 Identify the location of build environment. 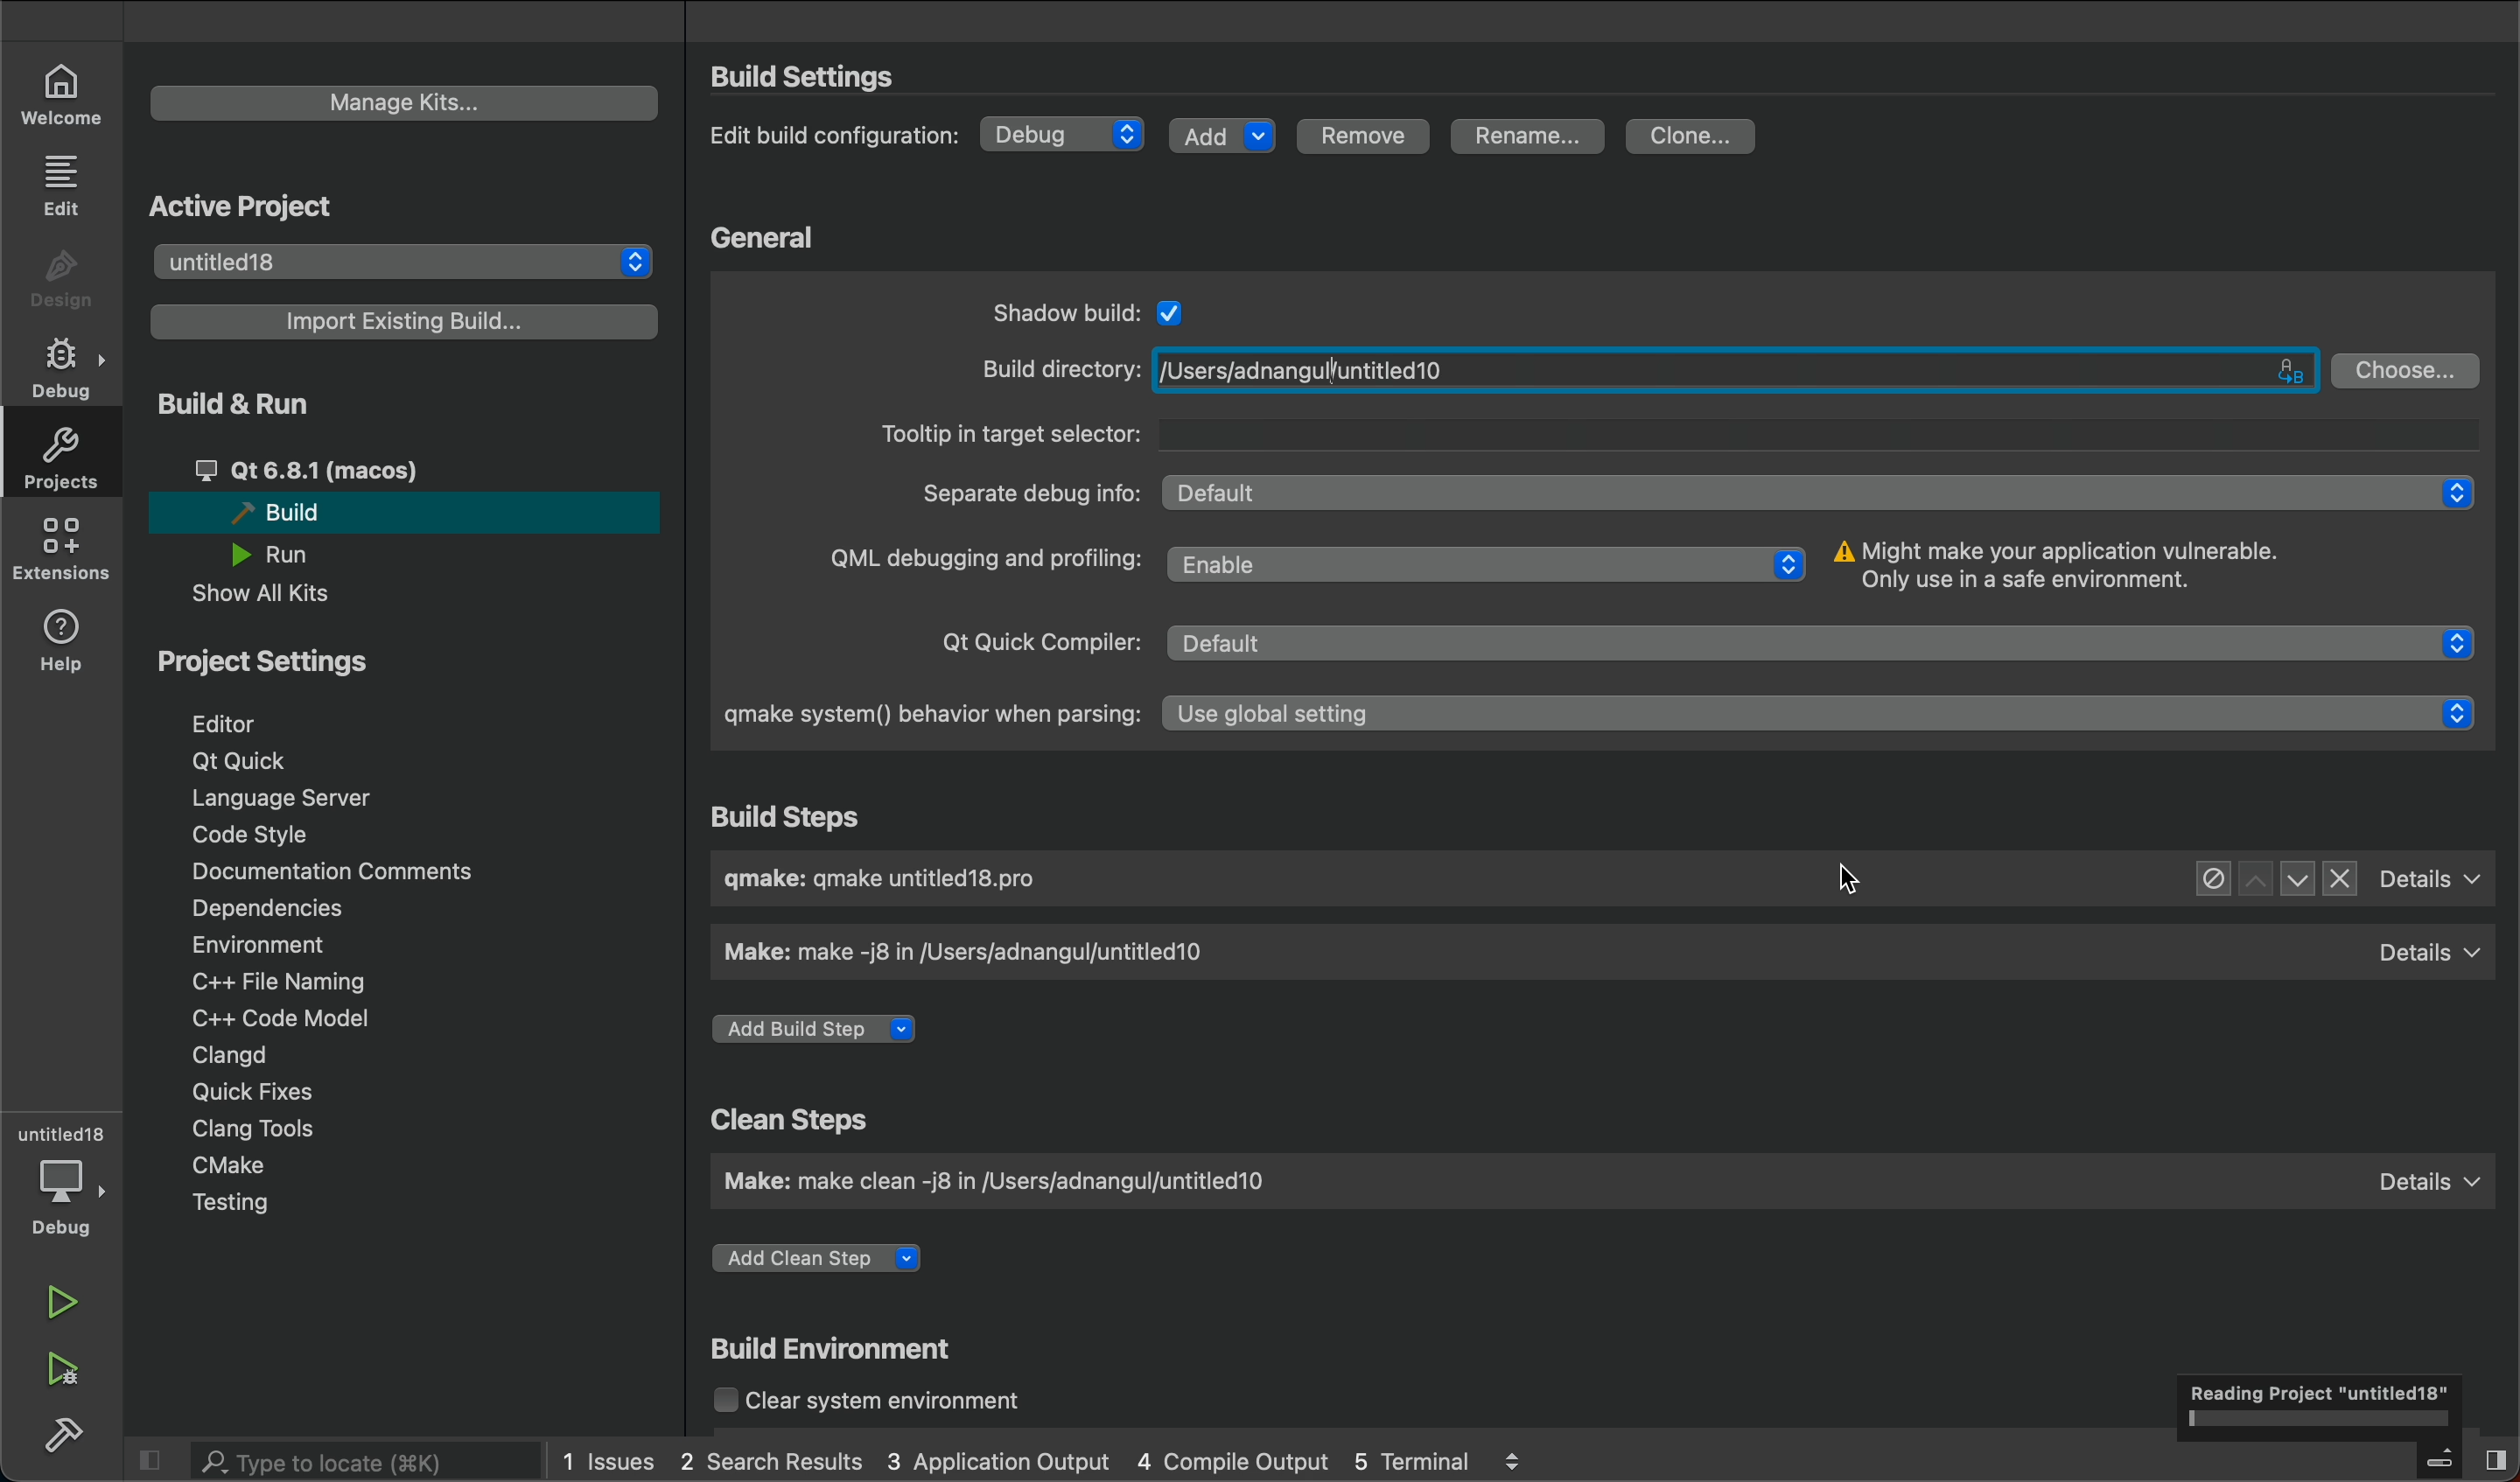
(851, 1348).